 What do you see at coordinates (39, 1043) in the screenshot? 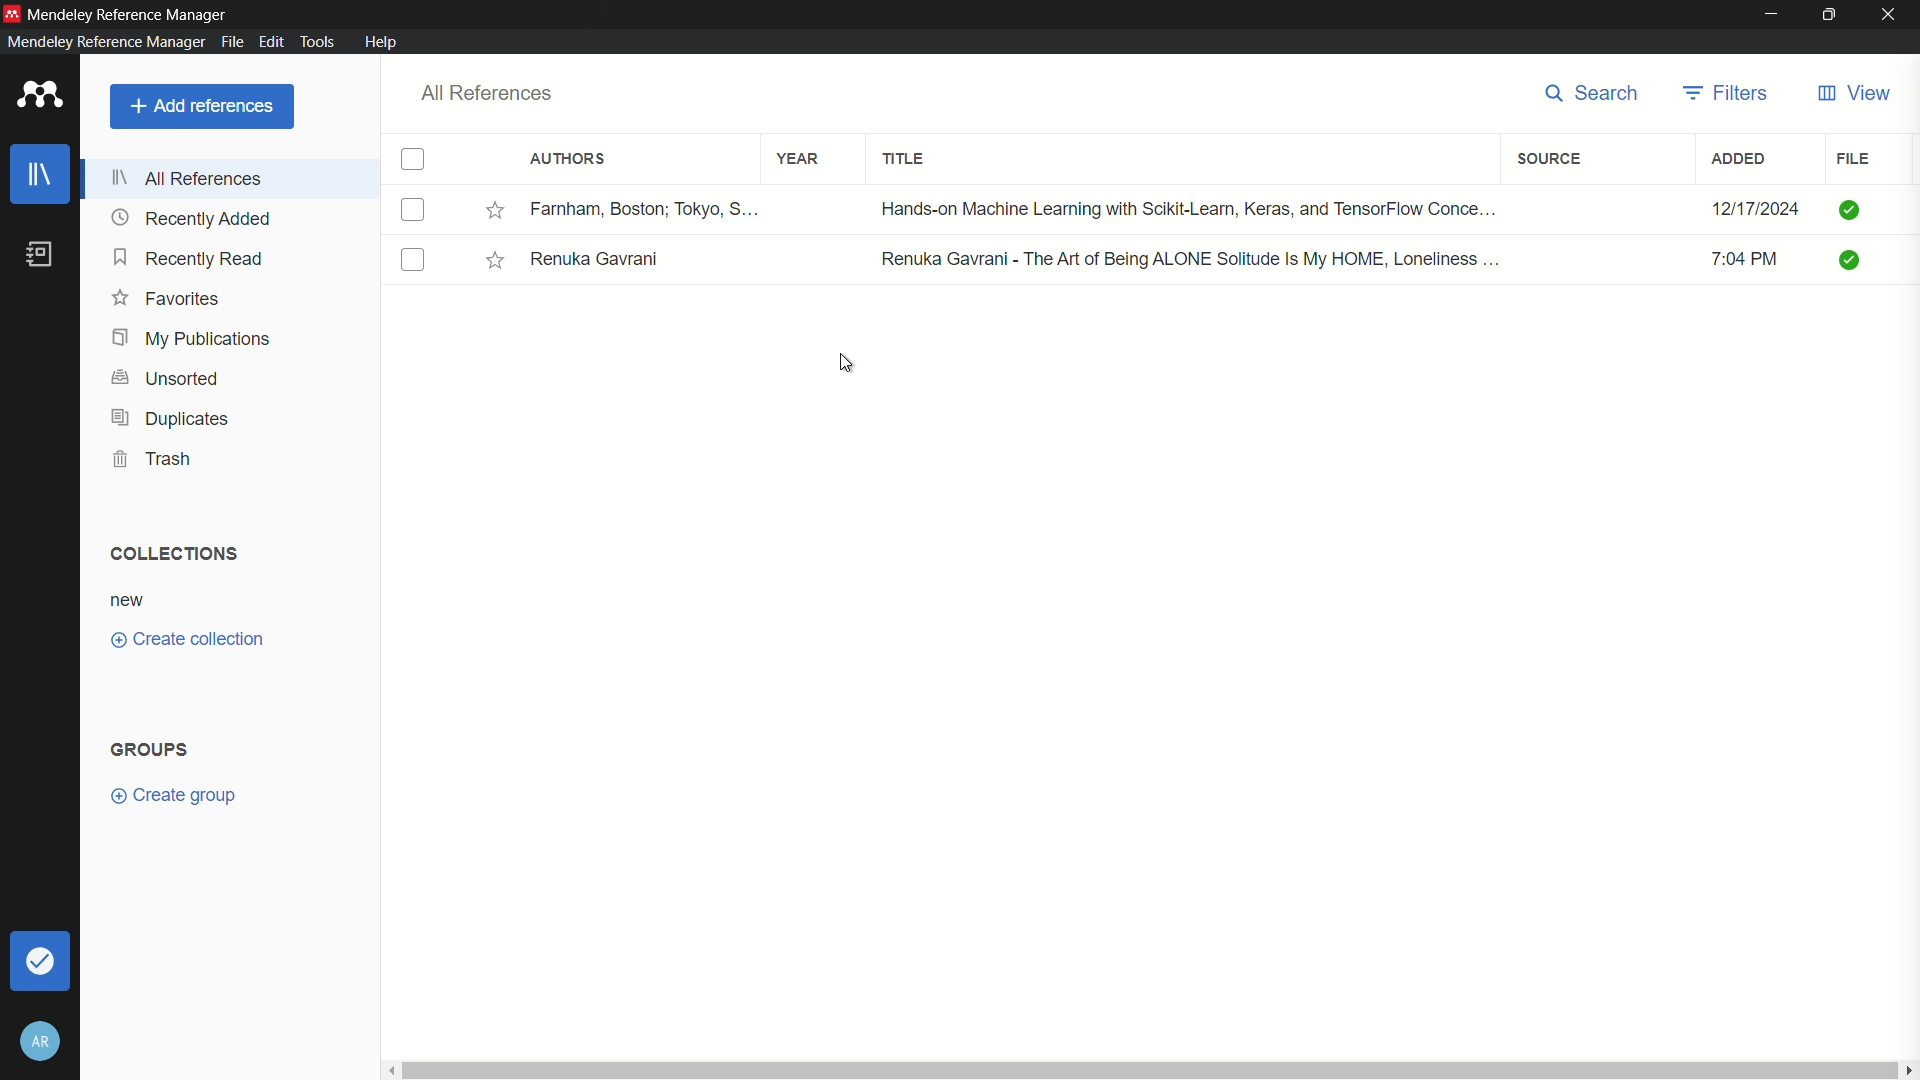
I see `account and settings` at bounding box center [39, 1043].